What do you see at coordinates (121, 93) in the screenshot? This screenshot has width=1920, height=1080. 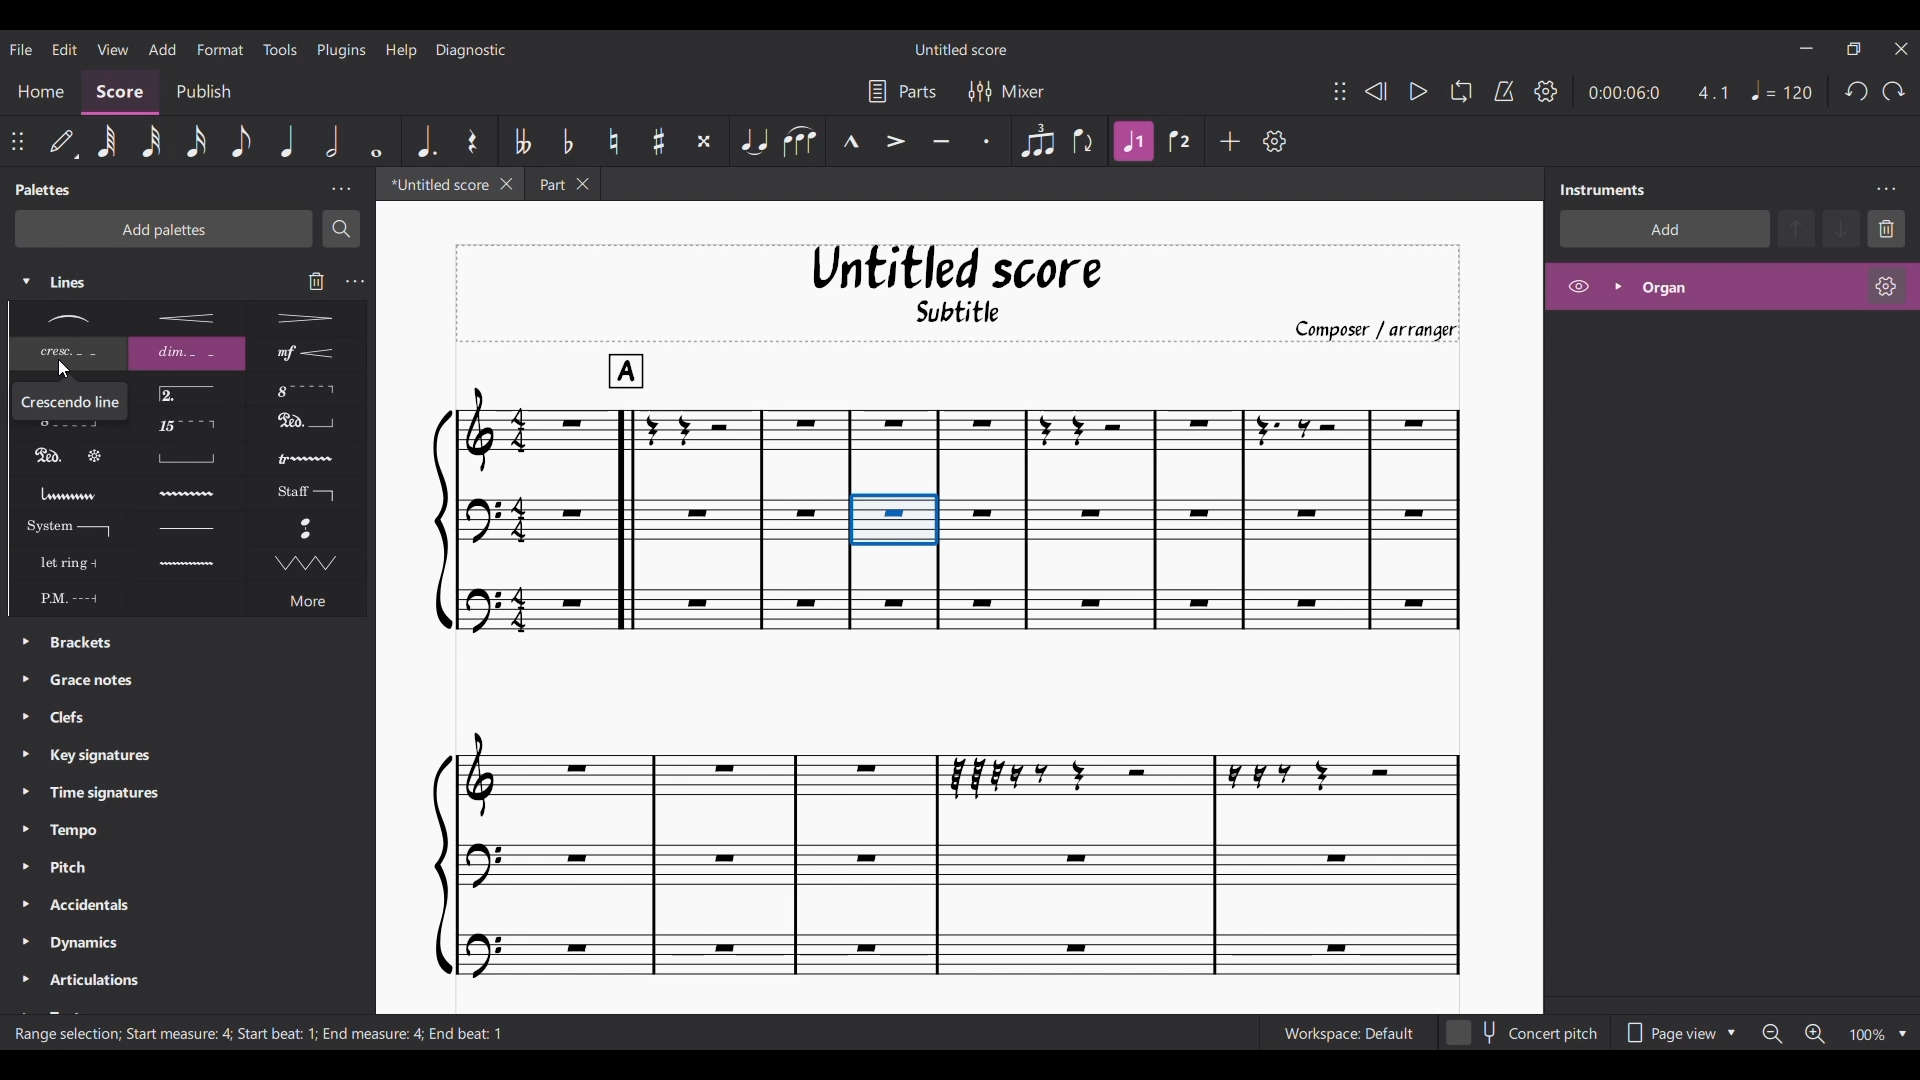 I see `Score, current section highlighted` at bounding box center [121, 93].